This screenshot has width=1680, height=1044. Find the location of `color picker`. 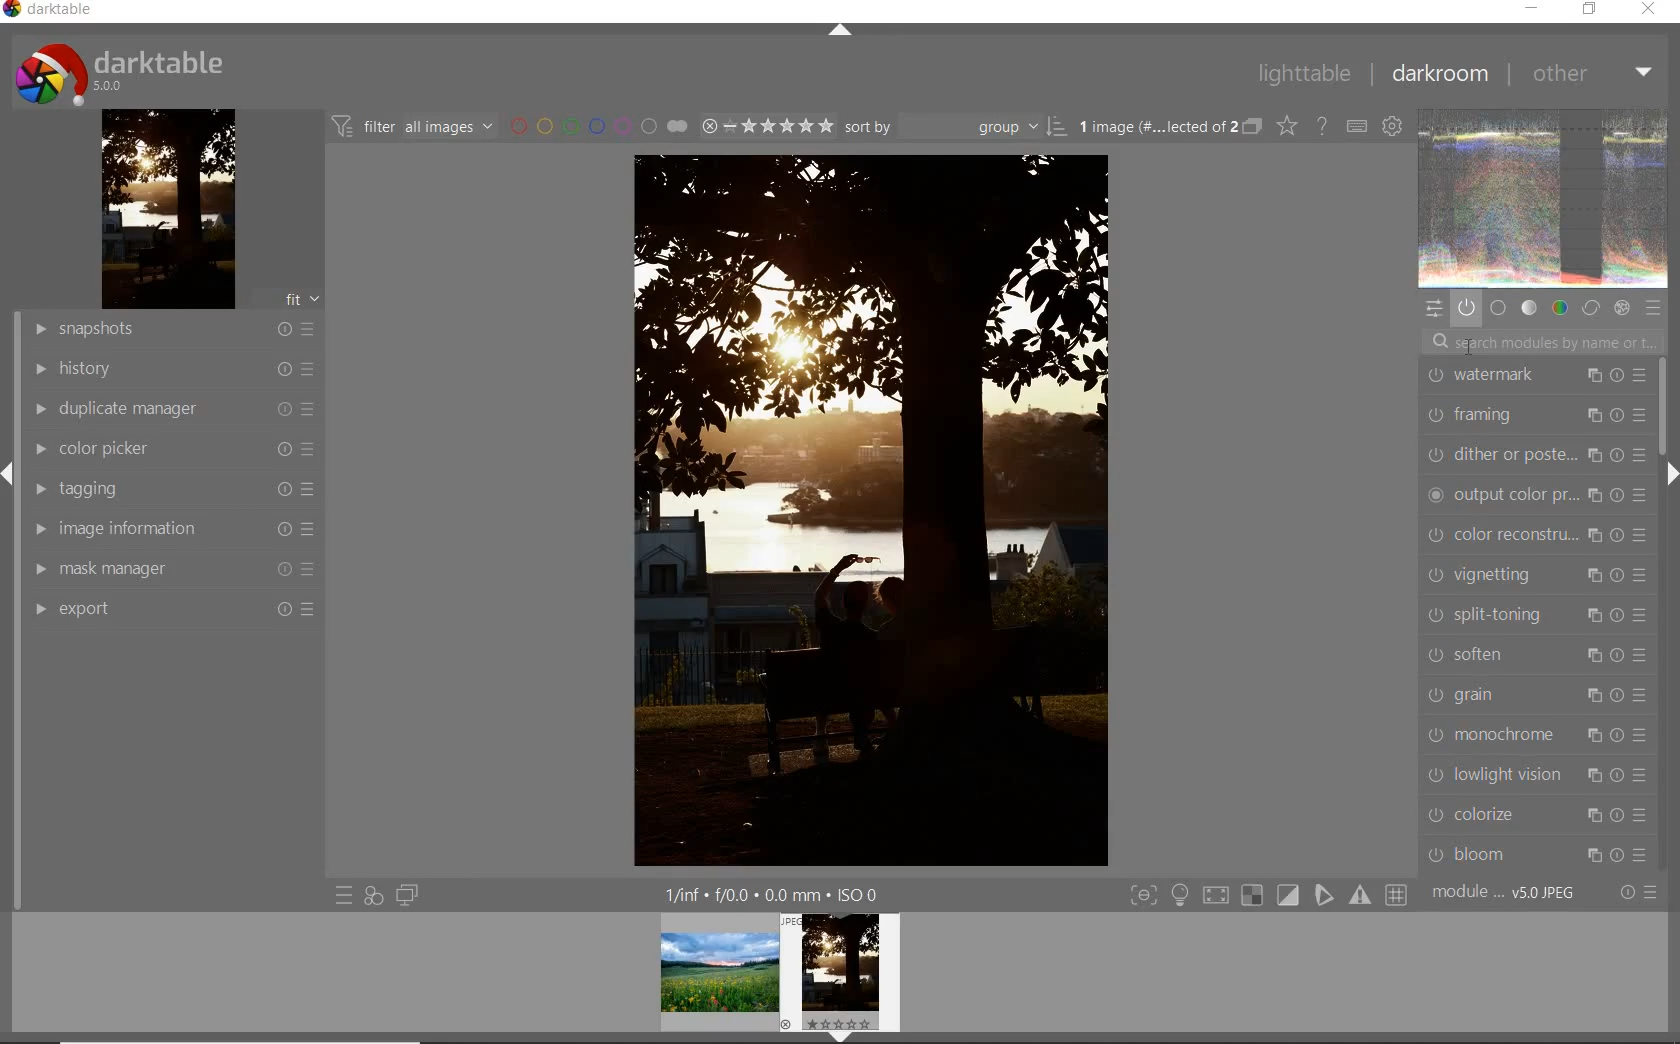

color picker is located at coordinates (168, 448).